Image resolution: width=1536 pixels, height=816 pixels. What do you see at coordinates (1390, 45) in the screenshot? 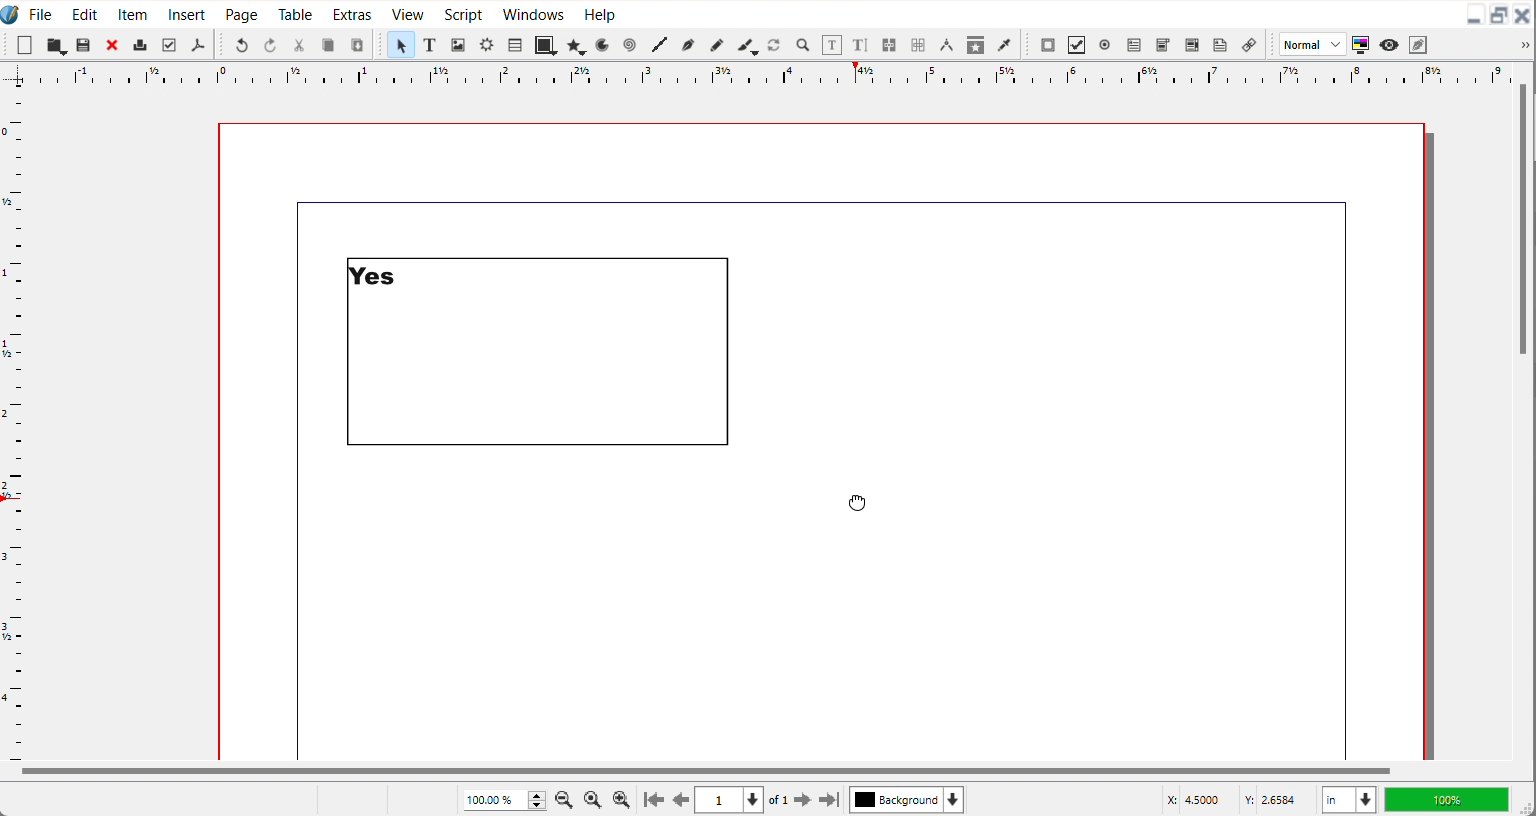
I see `Preview` at bounding box center [1390, 45].